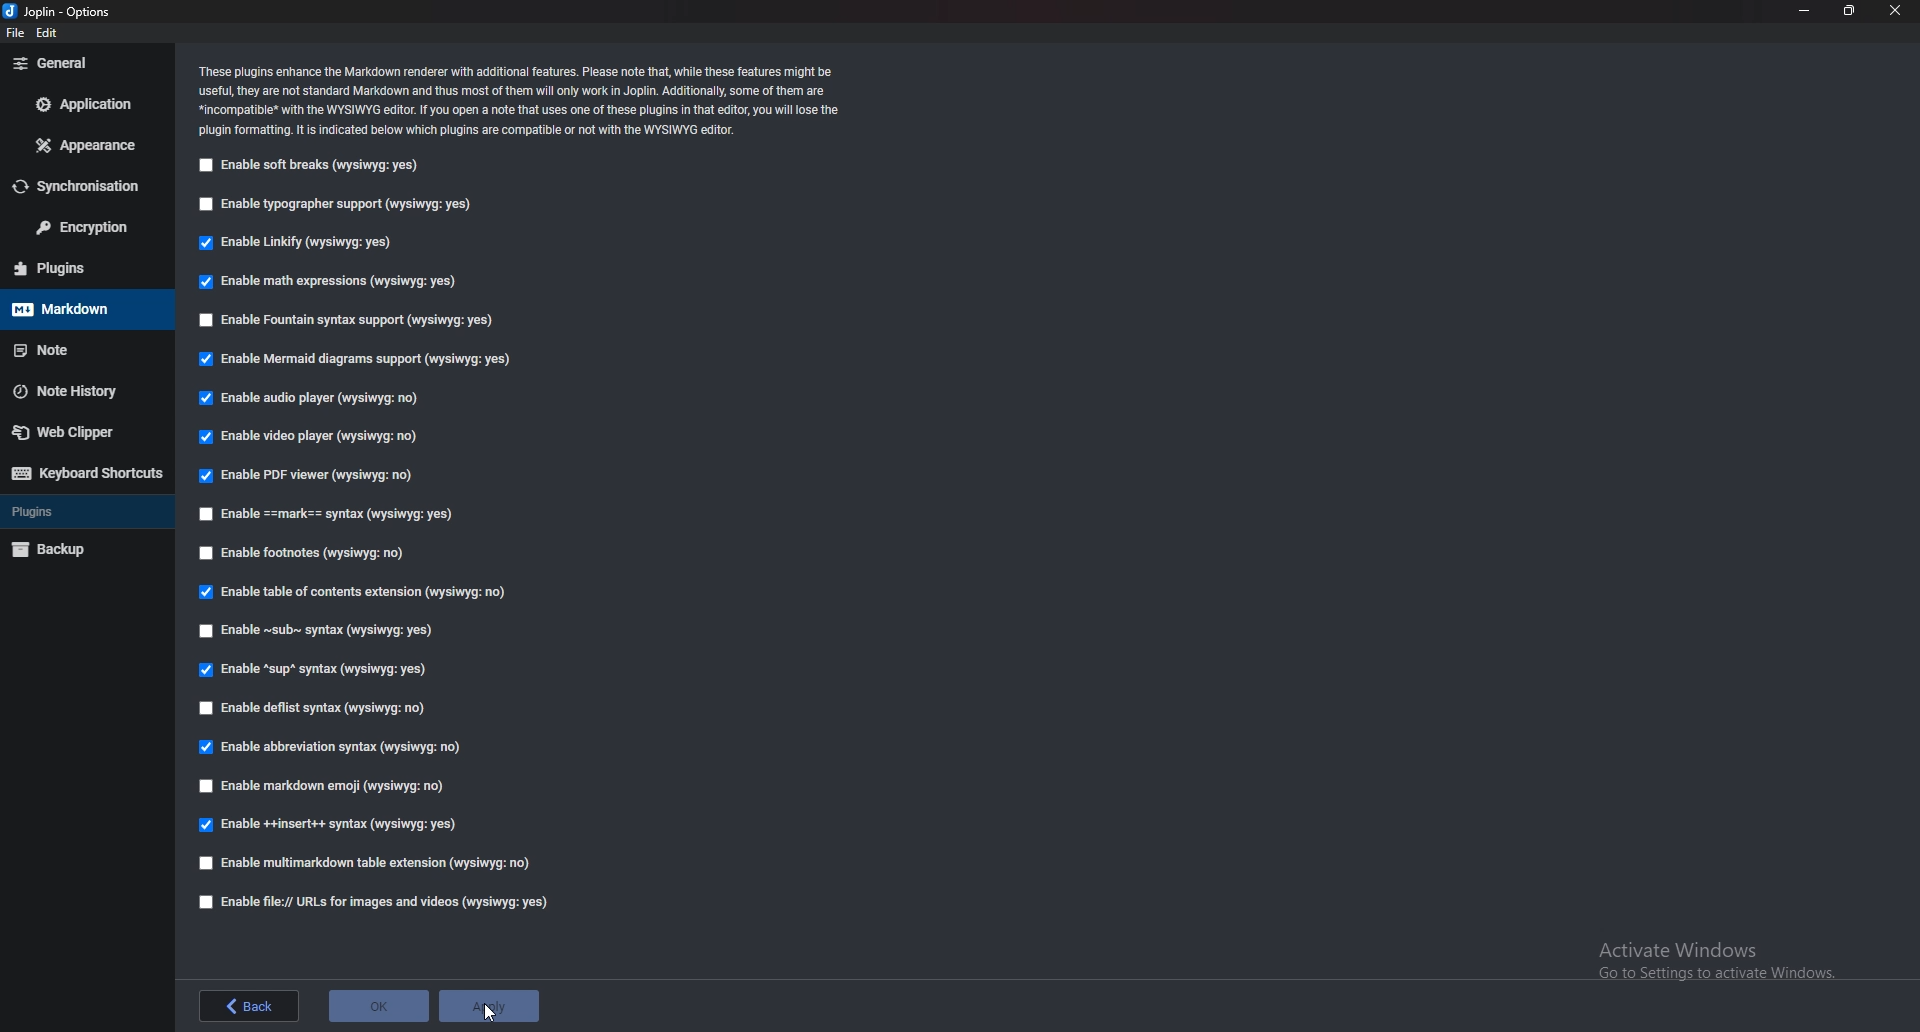 The height and width of the screenshot is (1032, 1920). What do you see at coordinates (327, 279) in the screenshot?
I see `Enable math expressions` at bounding box center [327, 279].